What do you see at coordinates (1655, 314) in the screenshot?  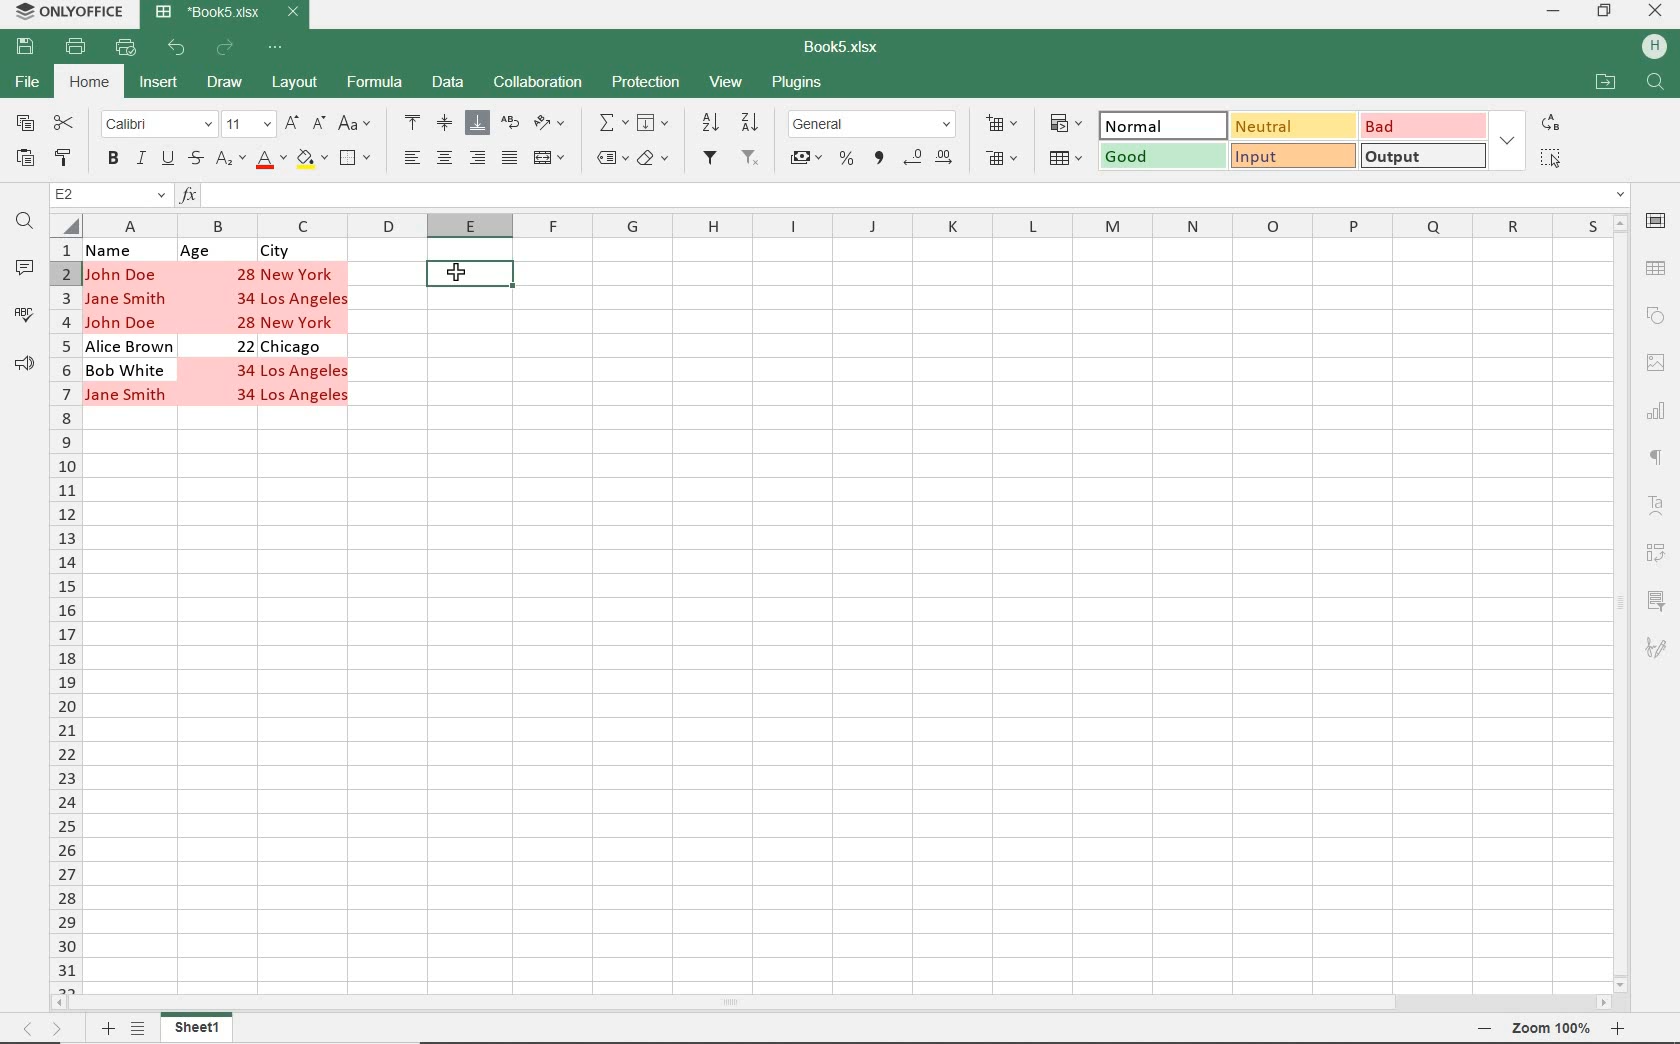 I see `SHAPE` at bounding box center [1655, 314].